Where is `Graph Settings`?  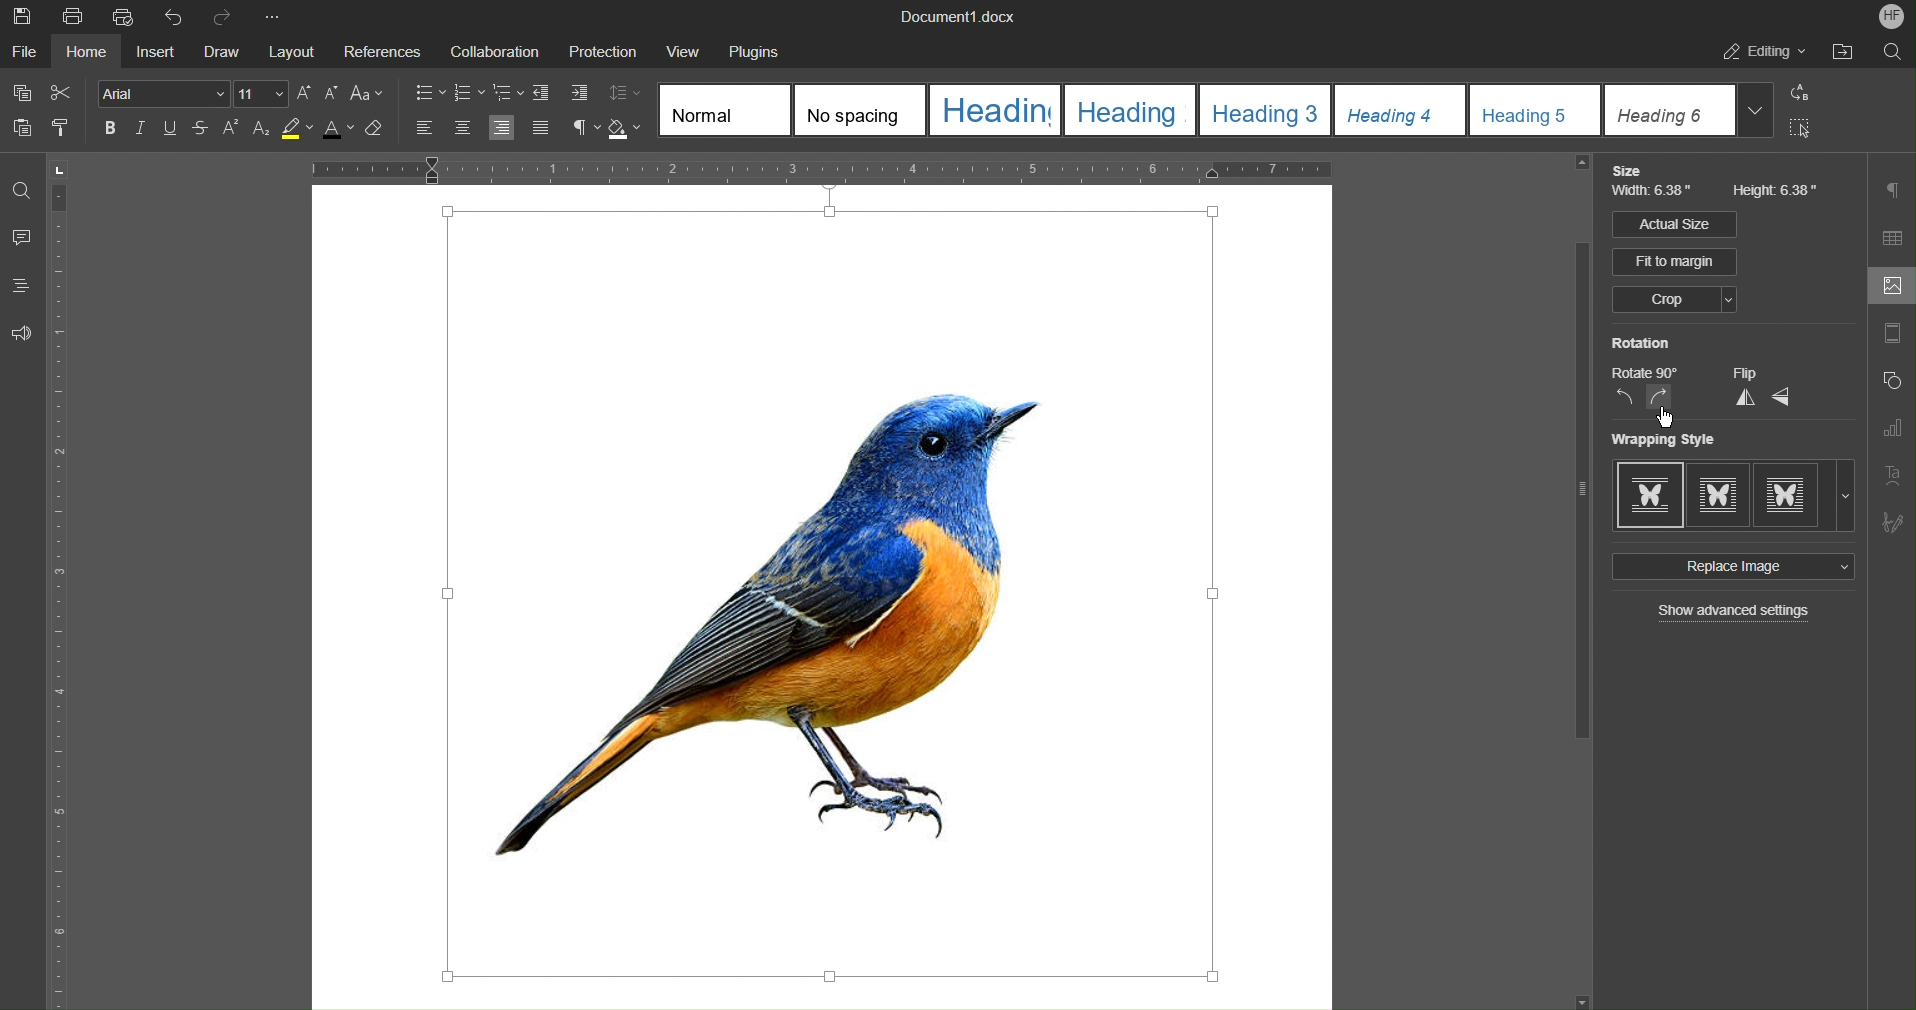 Graph Settings is located at coordinates (1893, 425).